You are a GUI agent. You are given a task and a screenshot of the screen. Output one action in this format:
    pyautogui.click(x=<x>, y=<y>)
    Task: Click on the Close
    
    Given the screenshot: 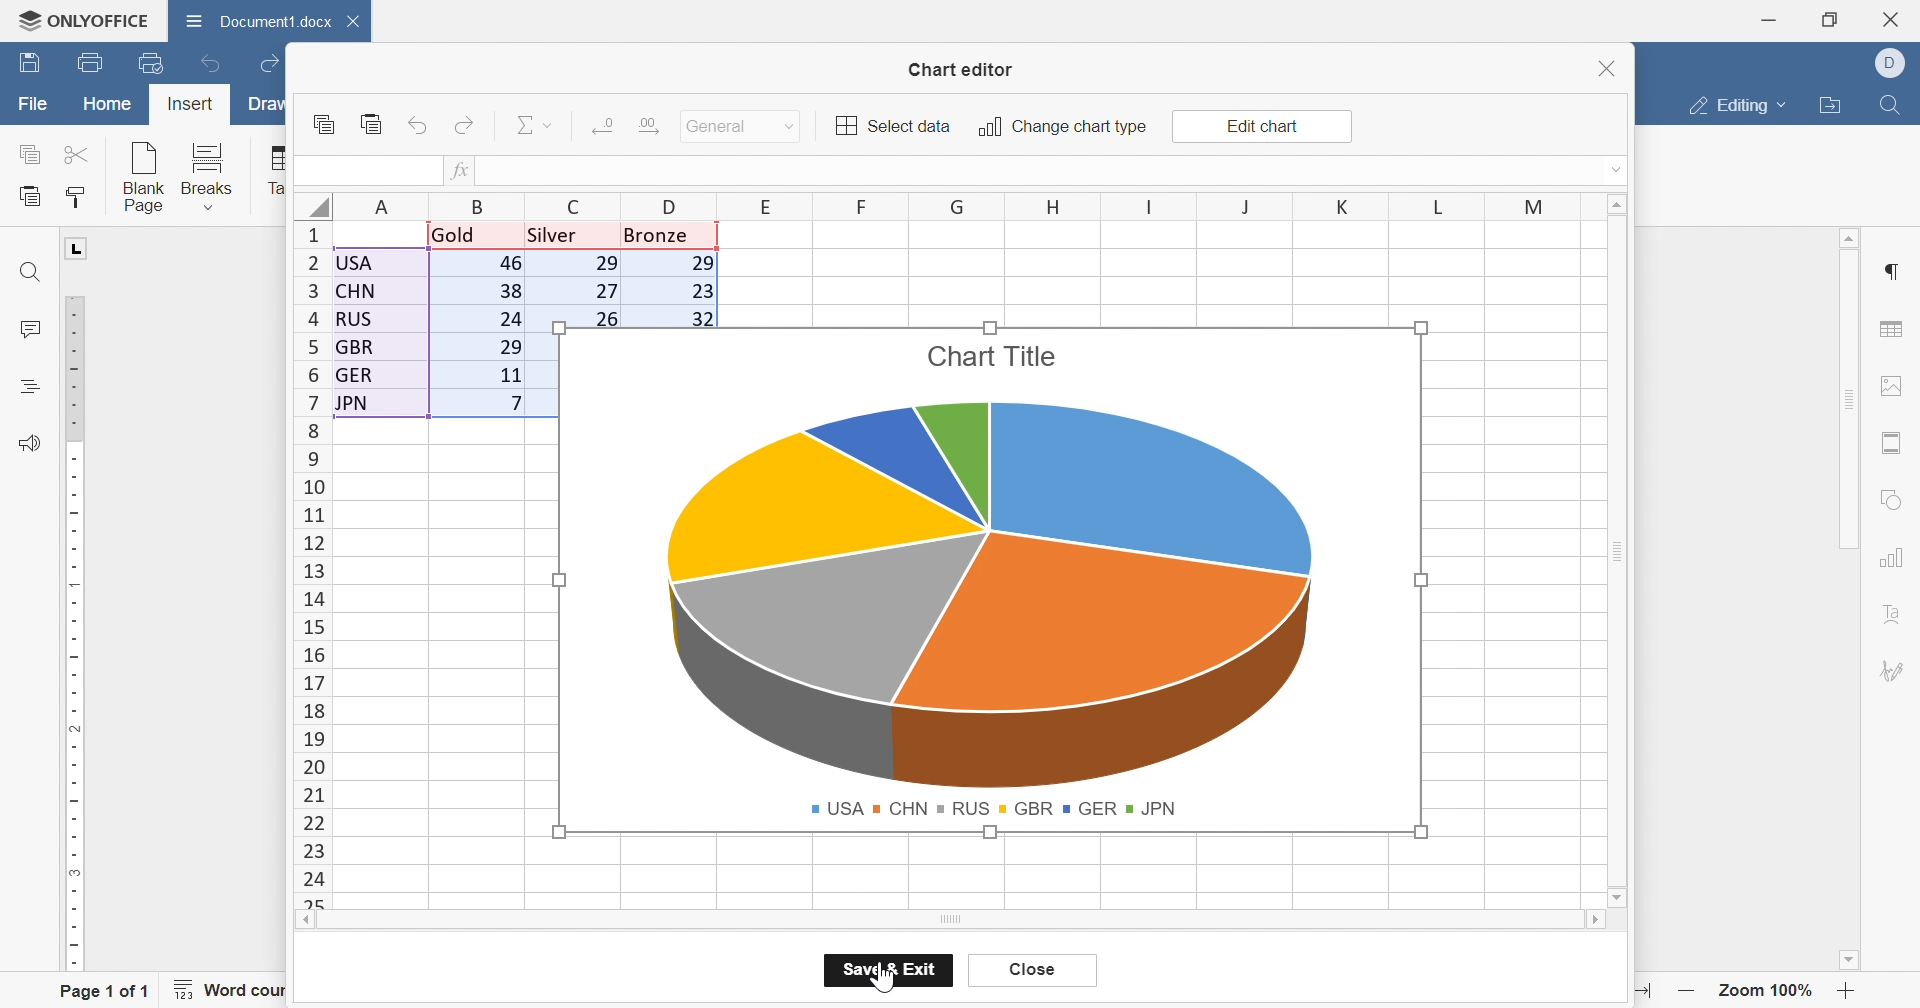 What is the action you would take?
    pyautogui.click(x=1893, y=19)
    